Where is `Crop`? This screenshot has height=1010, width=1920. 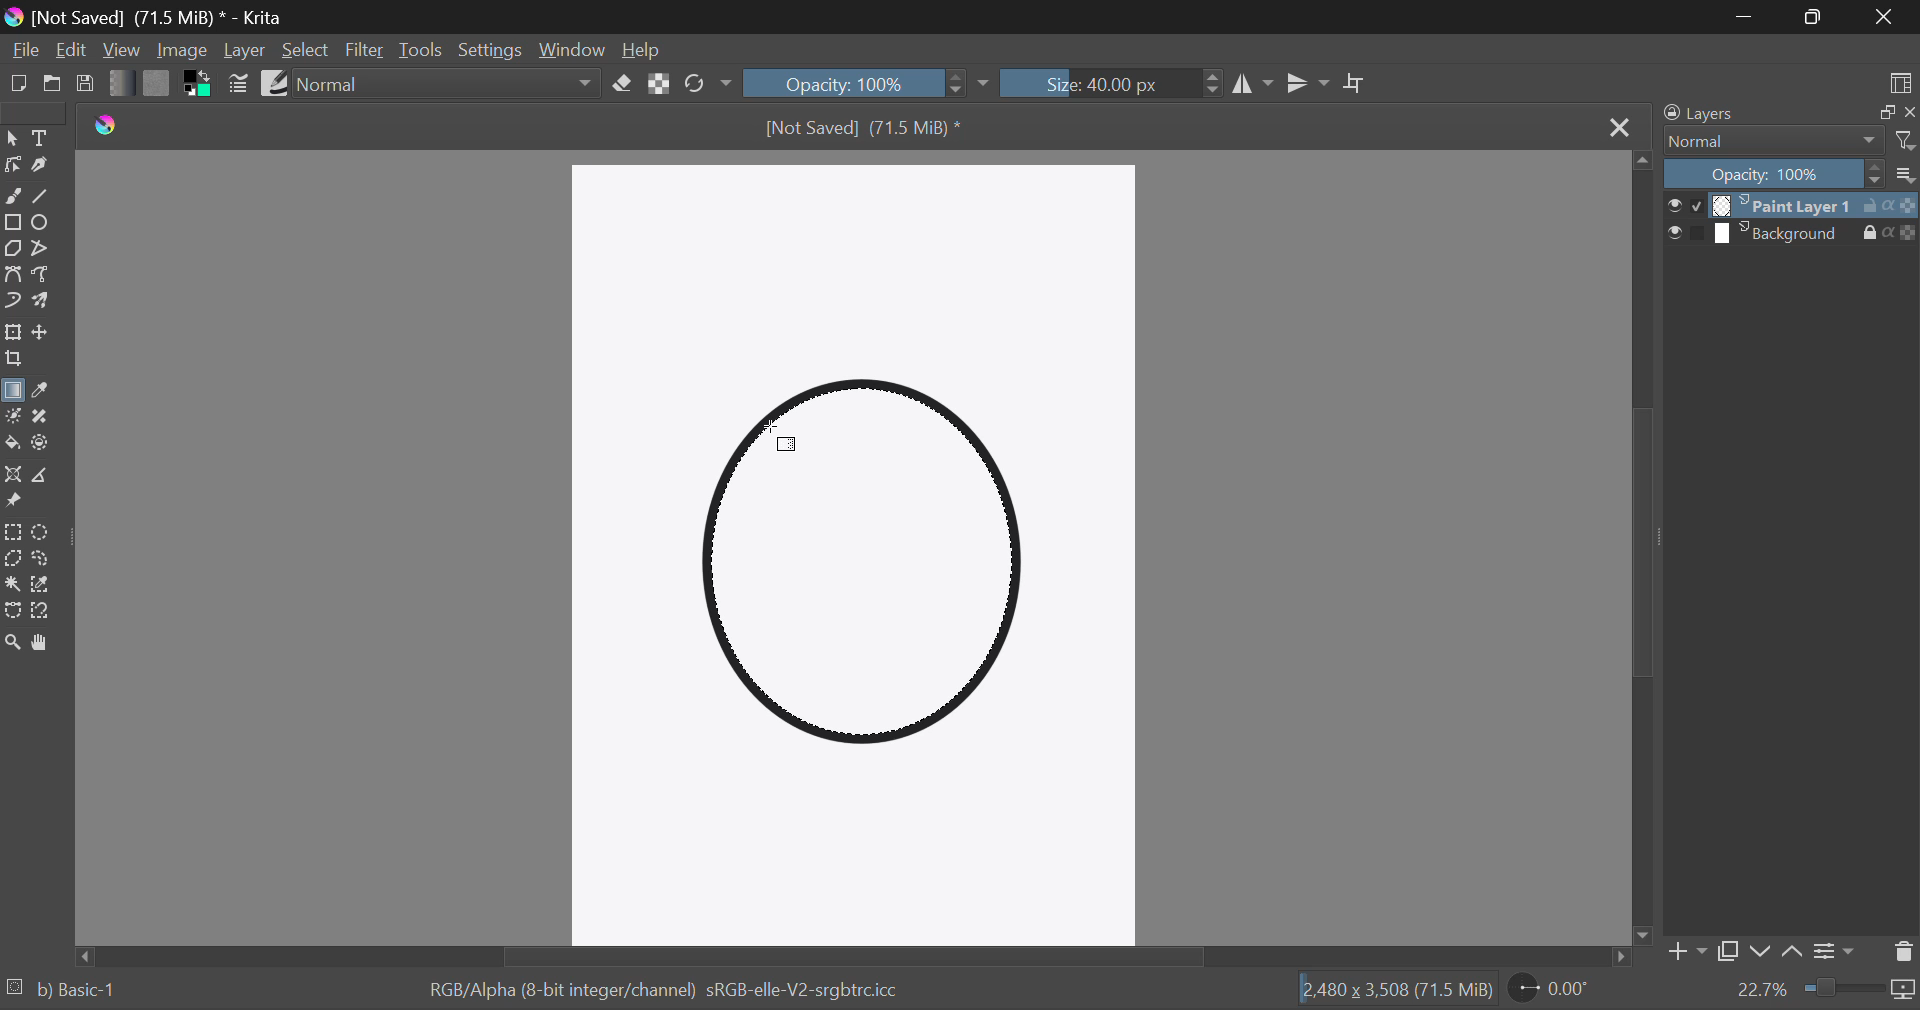
Crop is located at coordinates (14, 361).